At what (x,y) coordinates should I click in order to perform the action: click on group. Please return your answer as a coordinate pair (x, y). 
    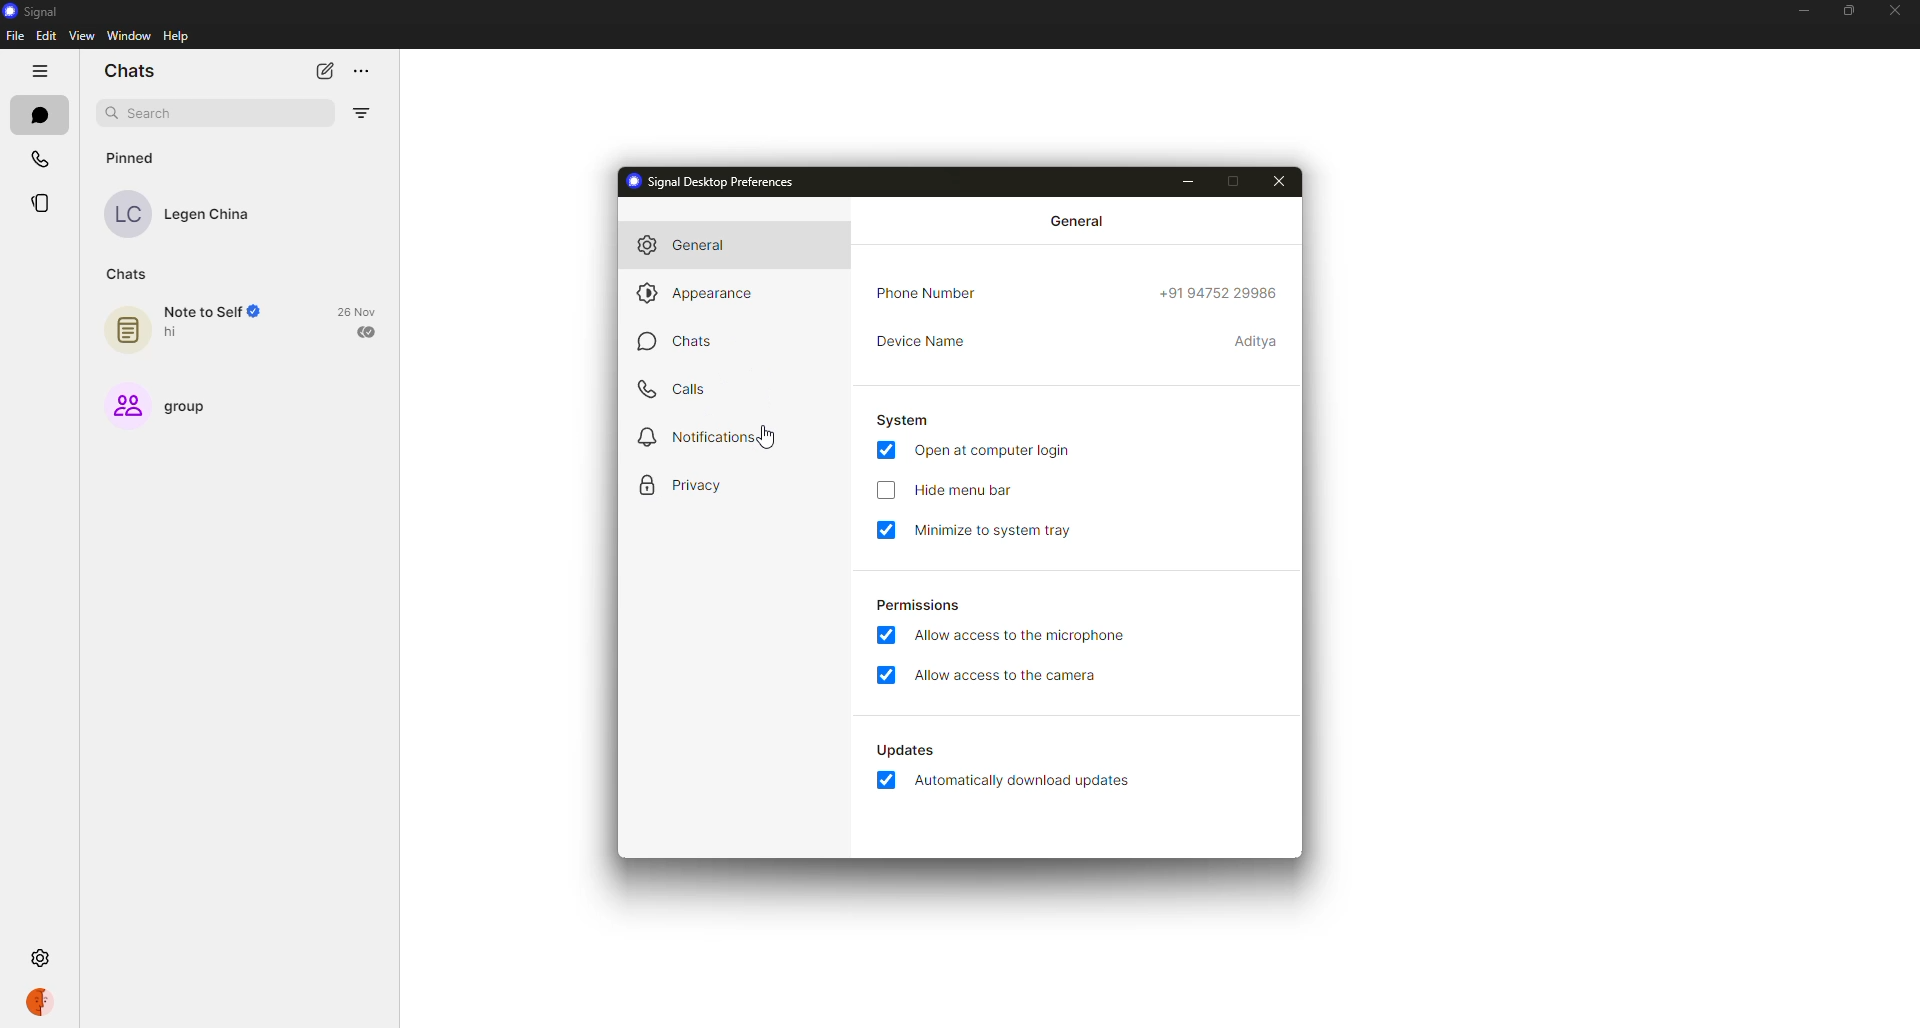
    Looking at the image, I should click on (164, 405).